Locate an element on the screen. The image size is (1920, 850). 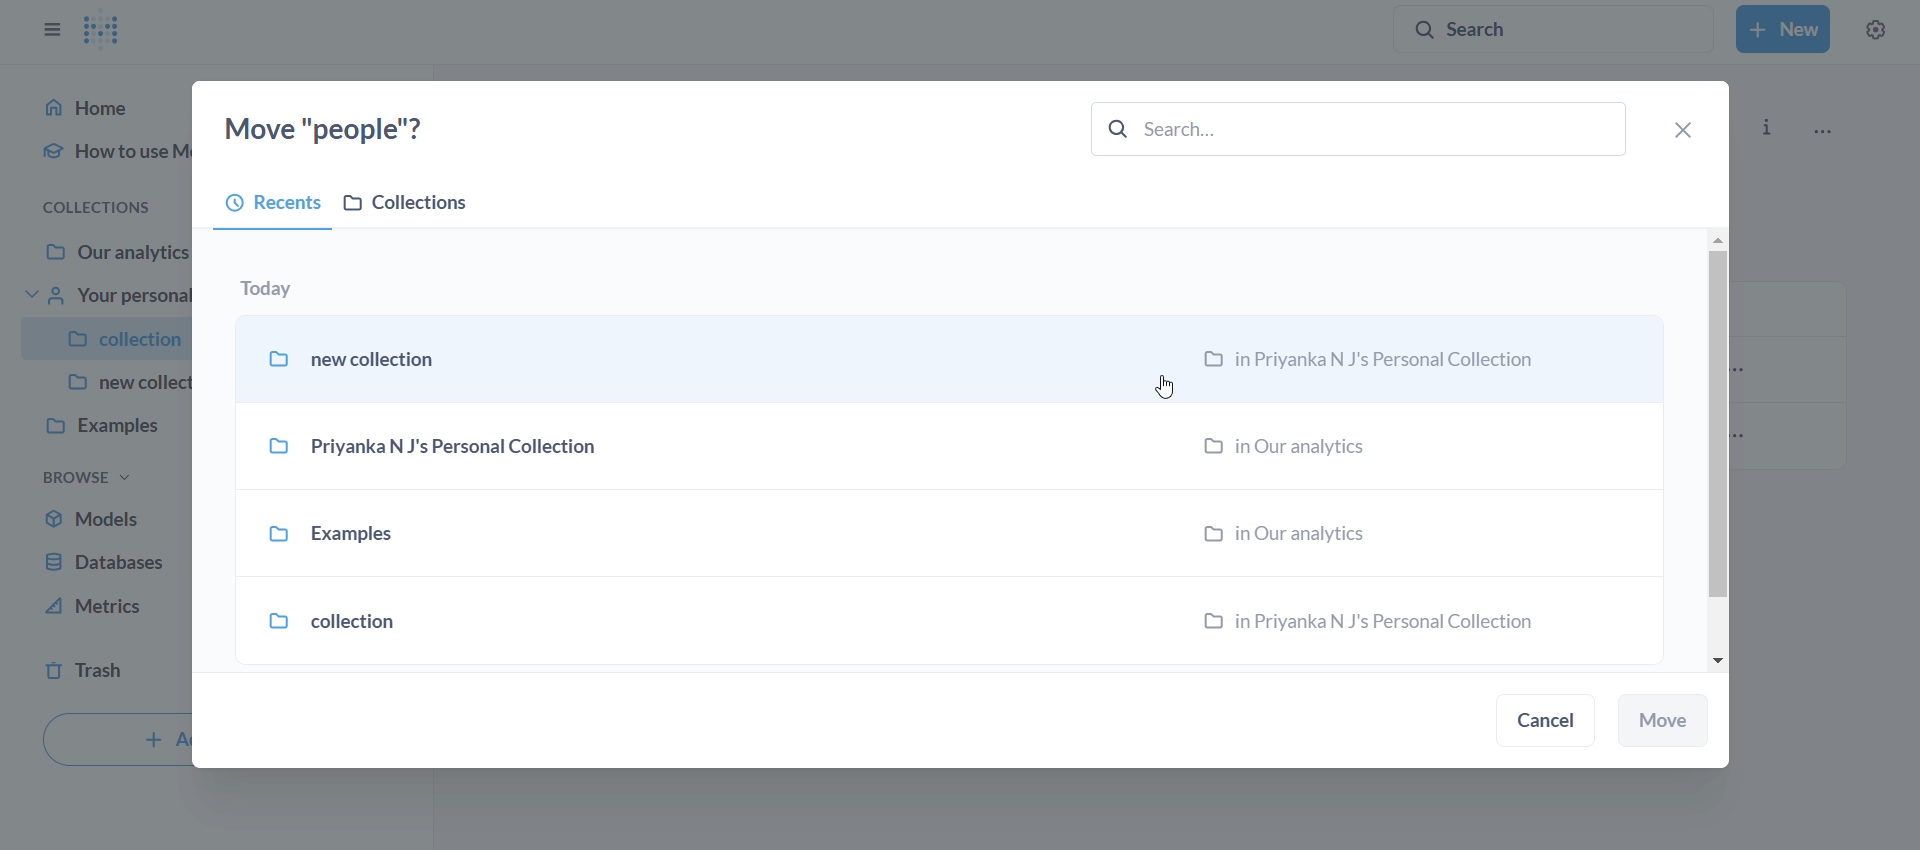
new collection is located at coordinates (952, 353).